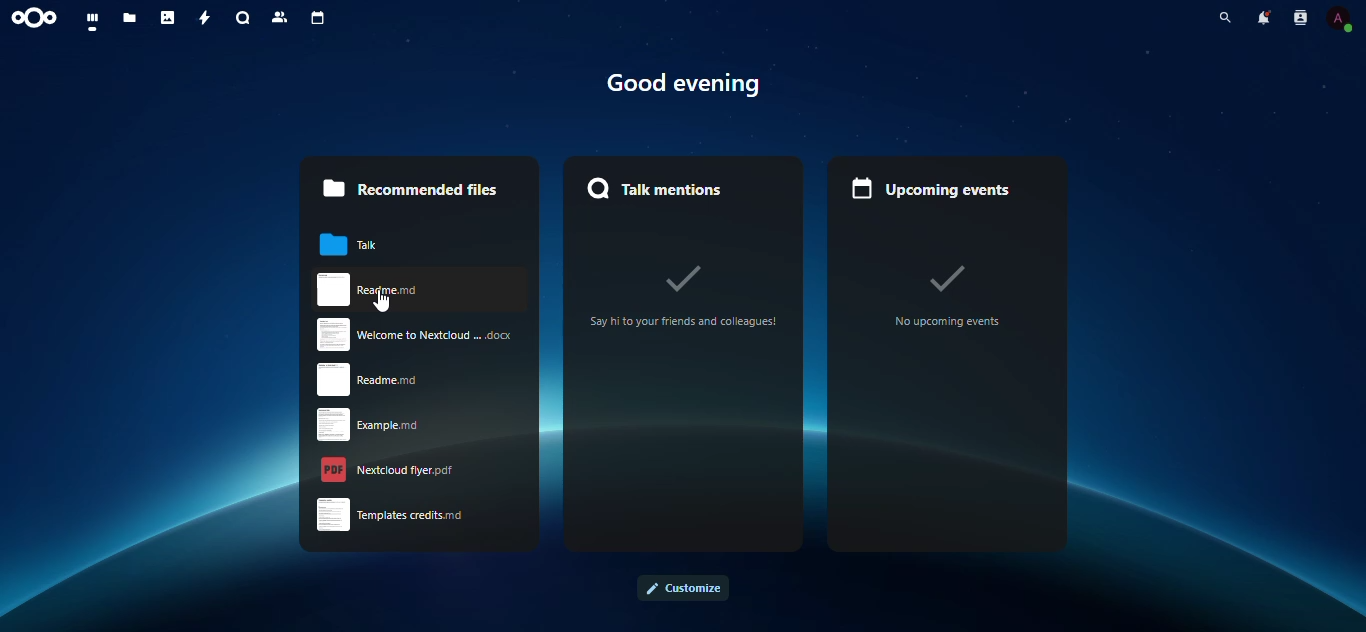 The image size is (1366, 632). What do you see at coordinates (947, 276) in the screenshot?
I see `Tick mark` at bounding box center [947, 276].